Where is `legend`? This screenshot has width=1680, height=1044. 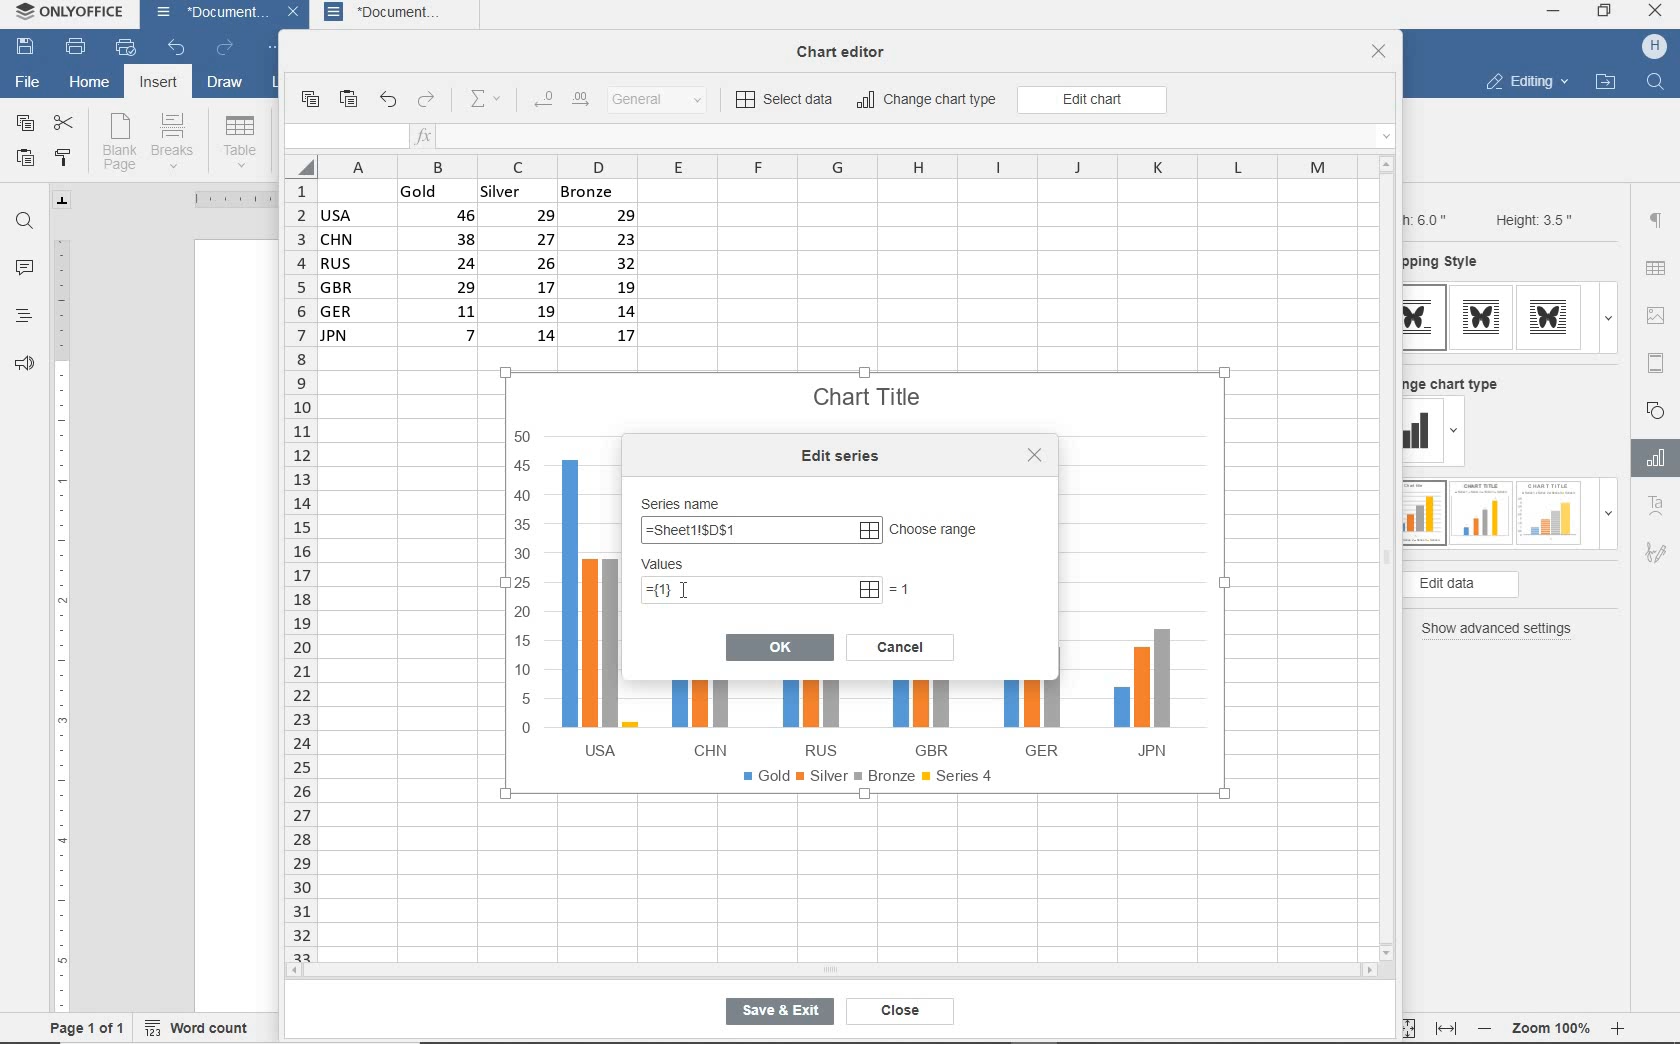
legend is located at coordinates (873, 780).